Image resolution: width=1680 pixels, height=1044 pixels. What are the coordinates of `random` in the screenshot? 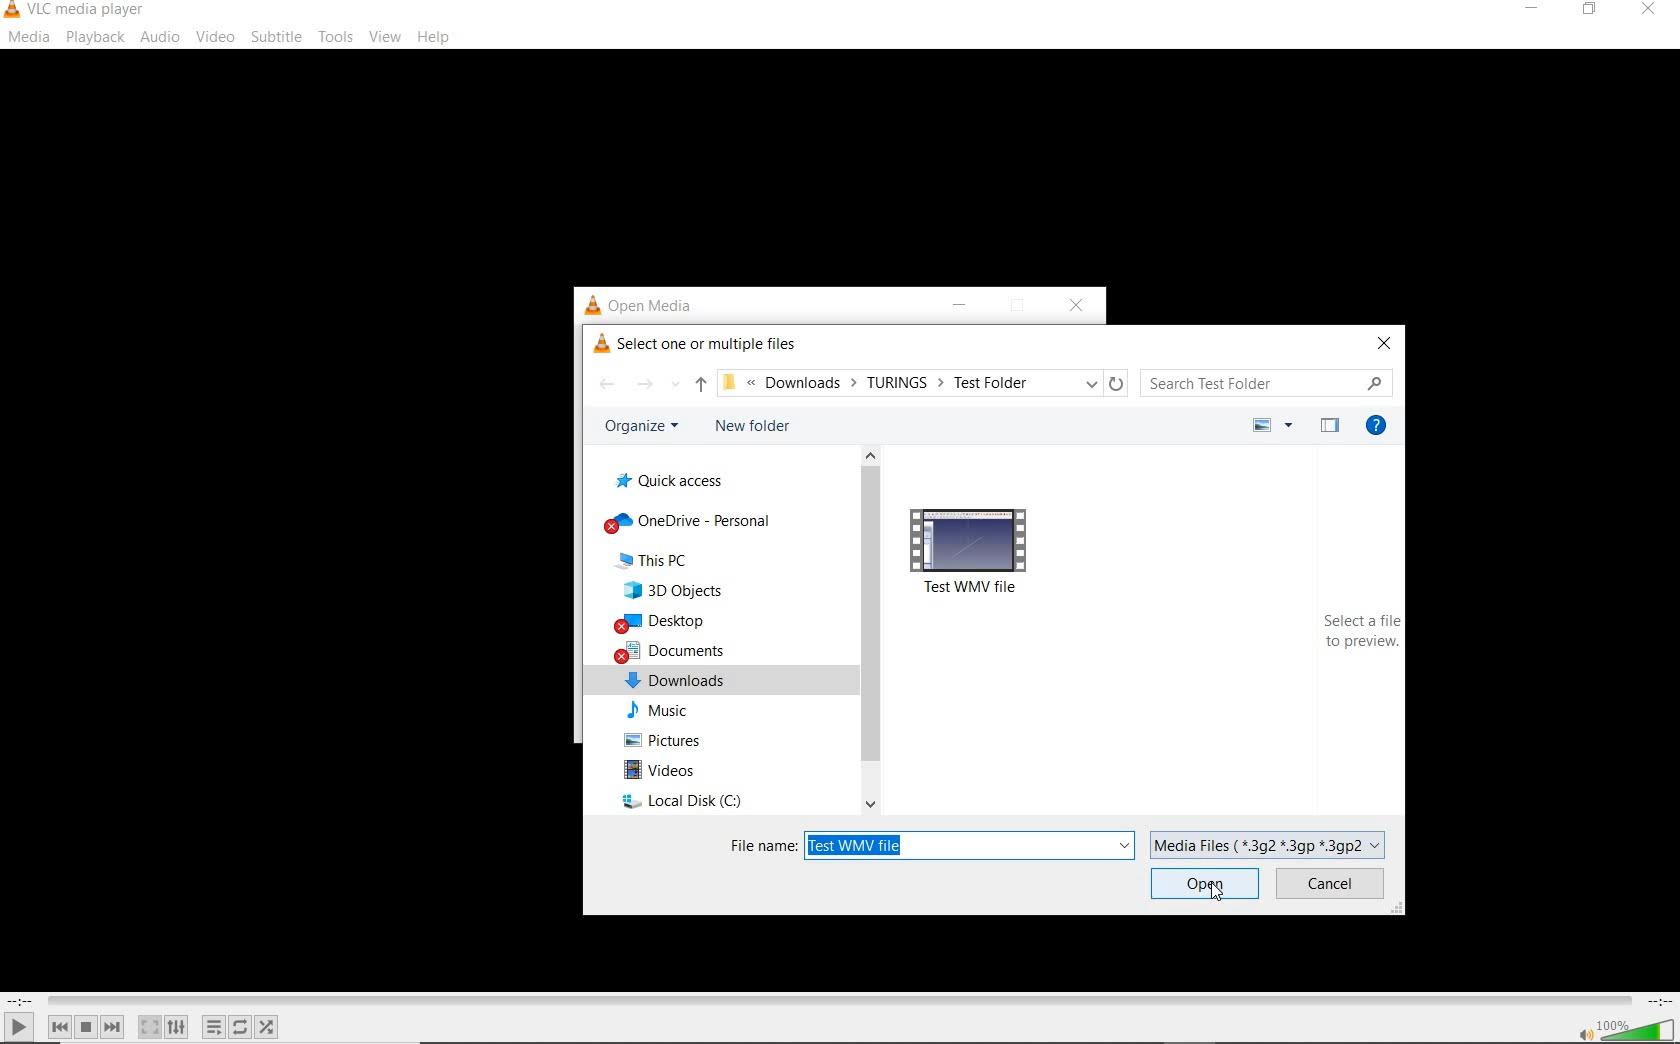 It's located at (266, 1027).